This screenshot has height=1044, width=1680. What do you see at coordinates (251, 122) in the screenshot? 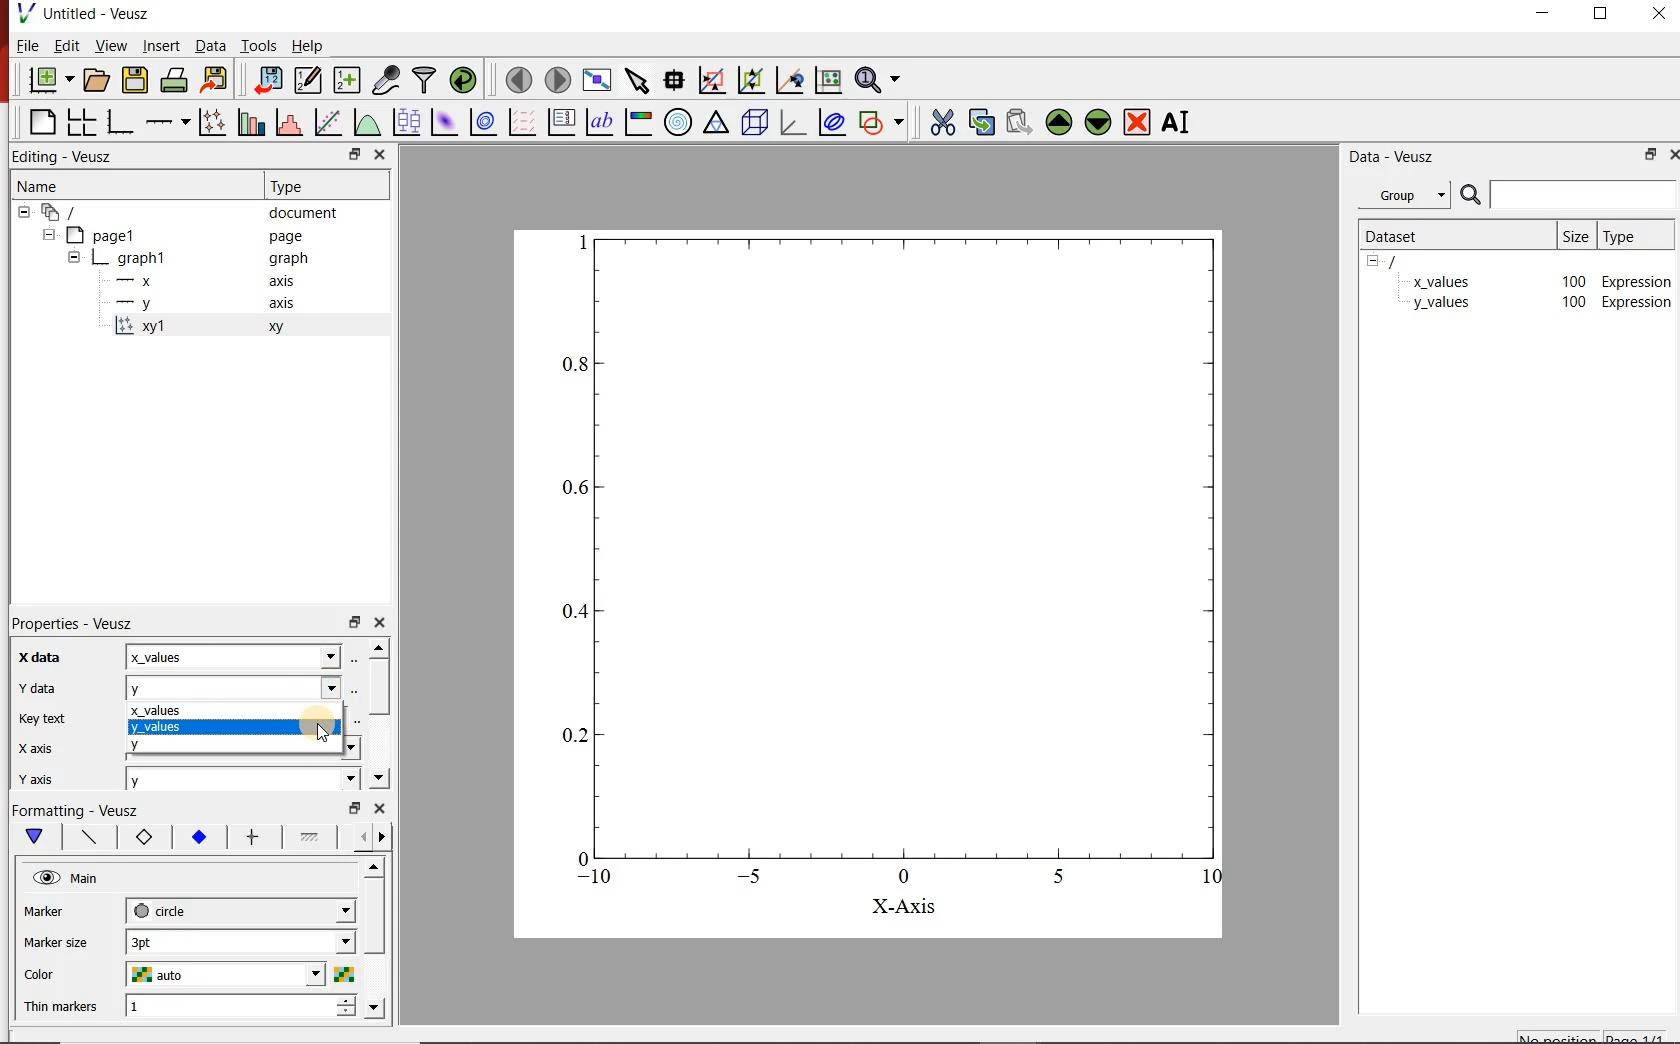
I see `plot bar charts` at bounding box center [251, 122].